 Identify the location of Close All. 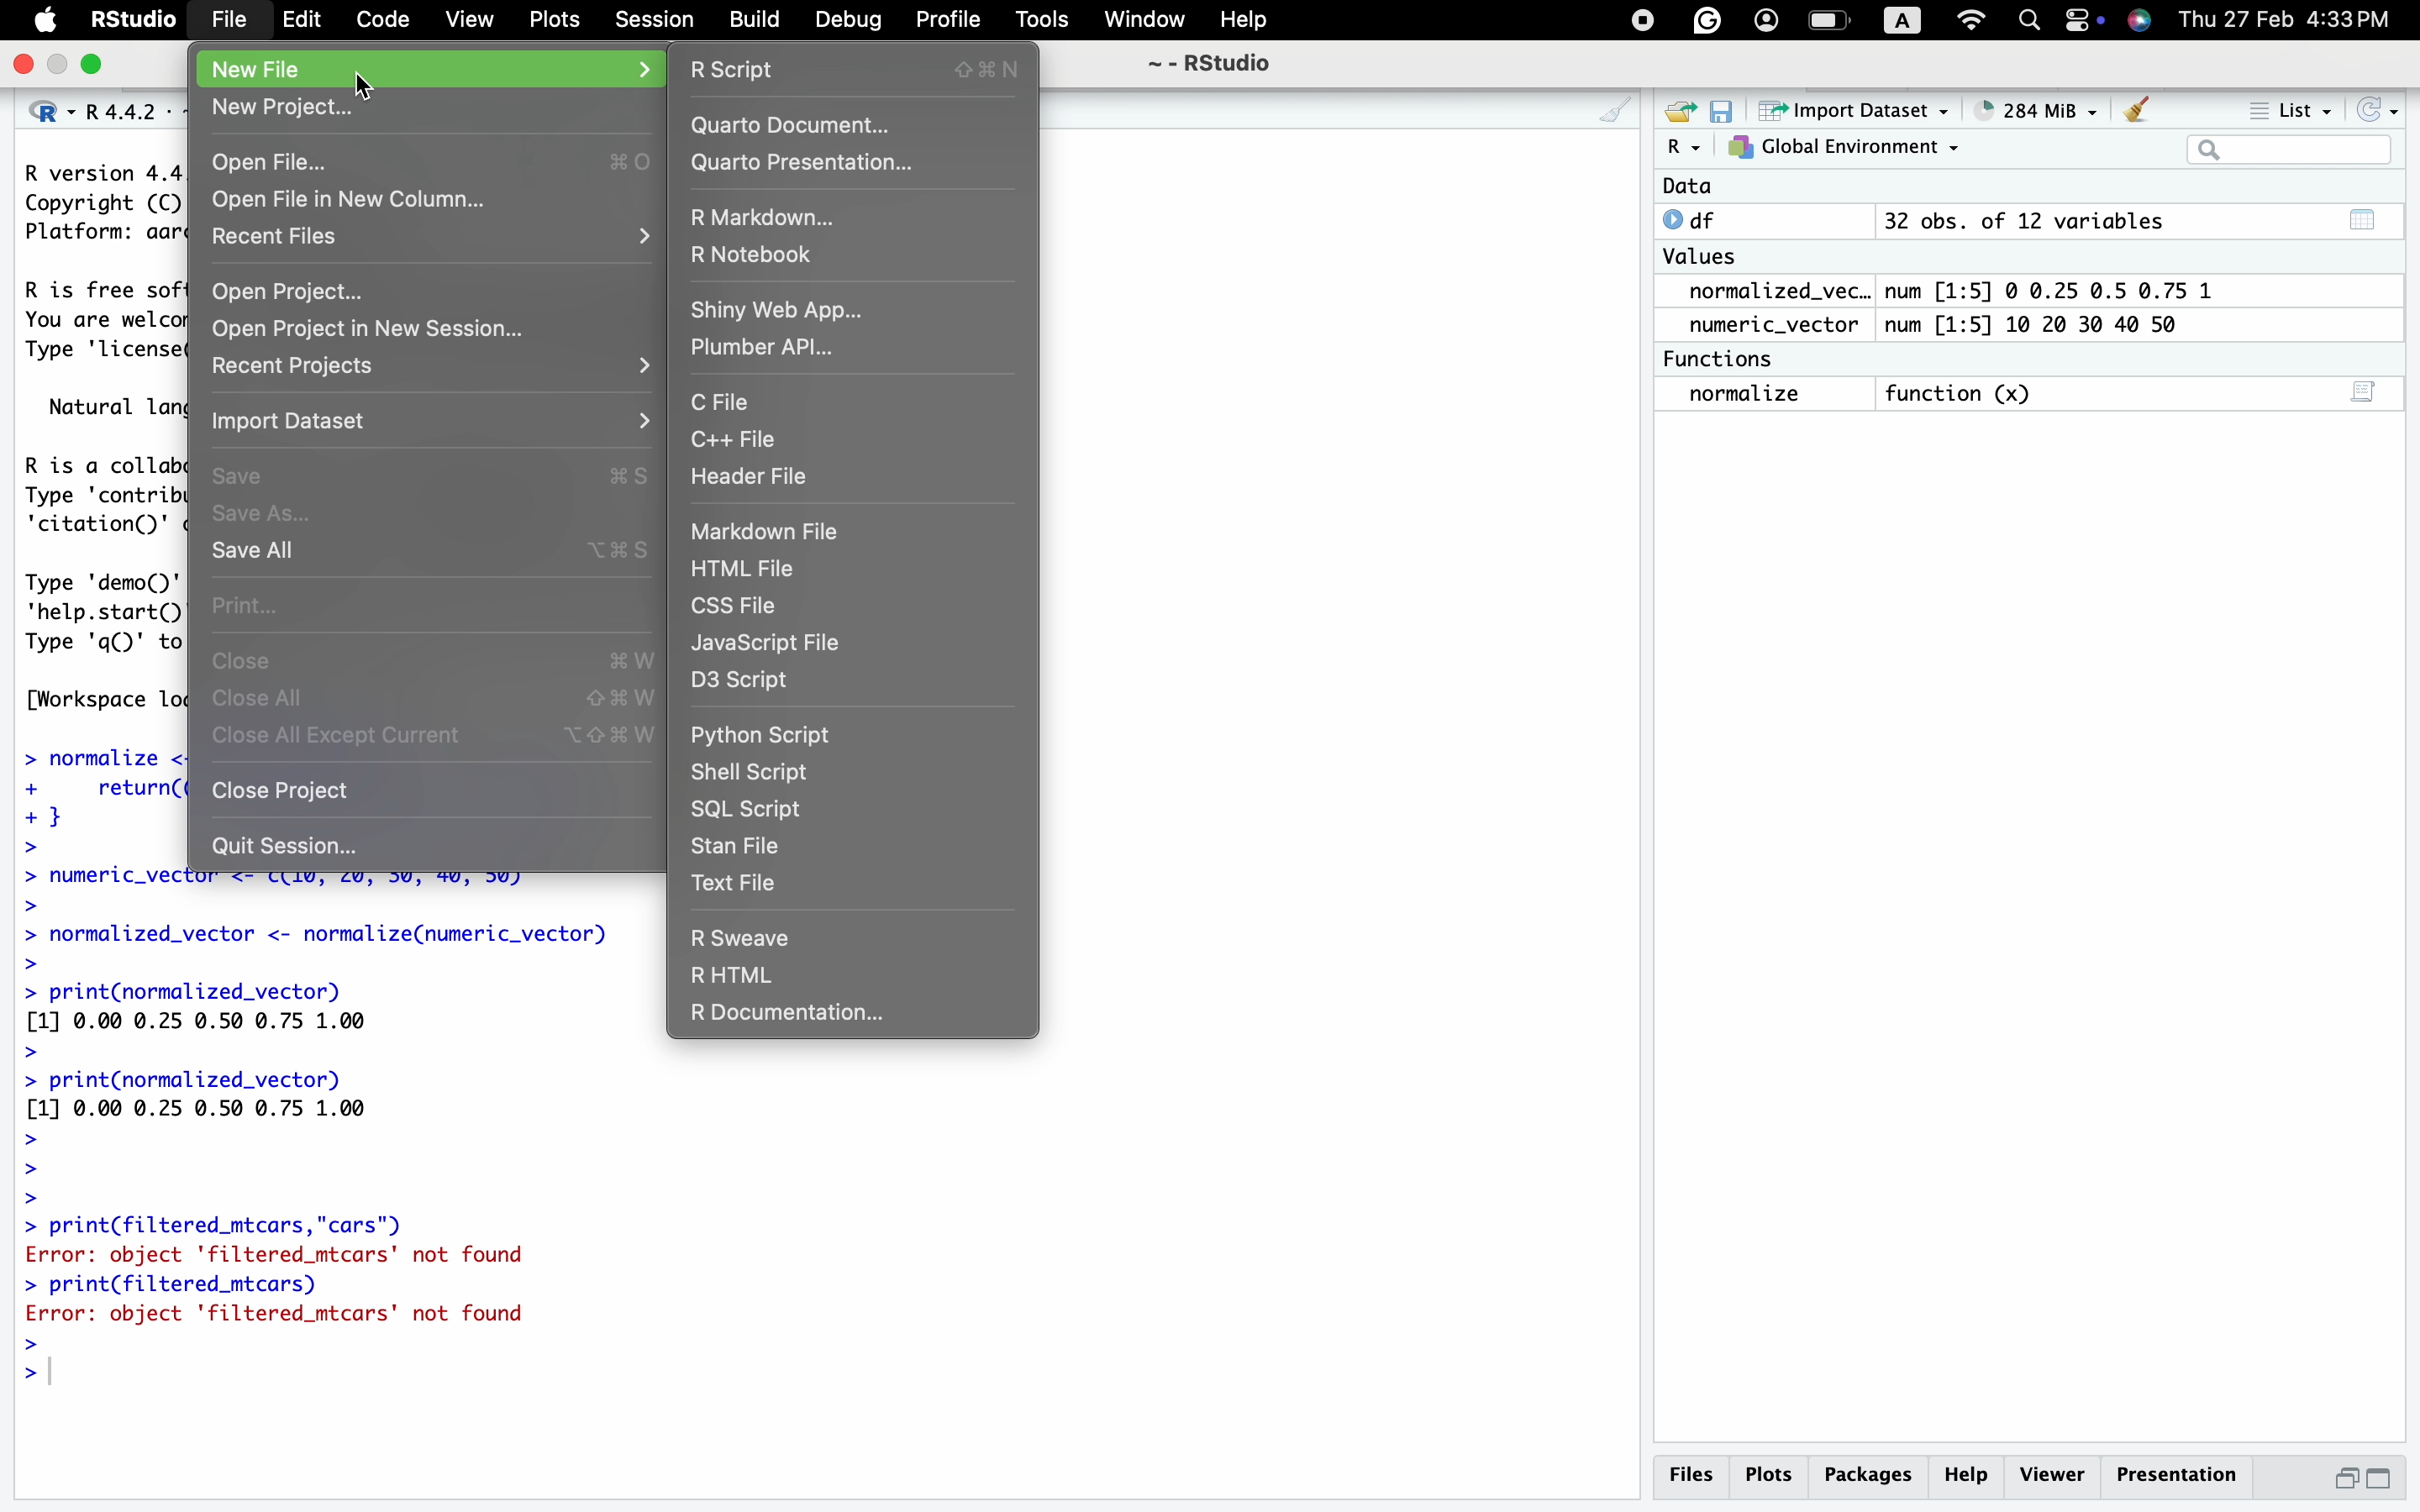
(430, 697).